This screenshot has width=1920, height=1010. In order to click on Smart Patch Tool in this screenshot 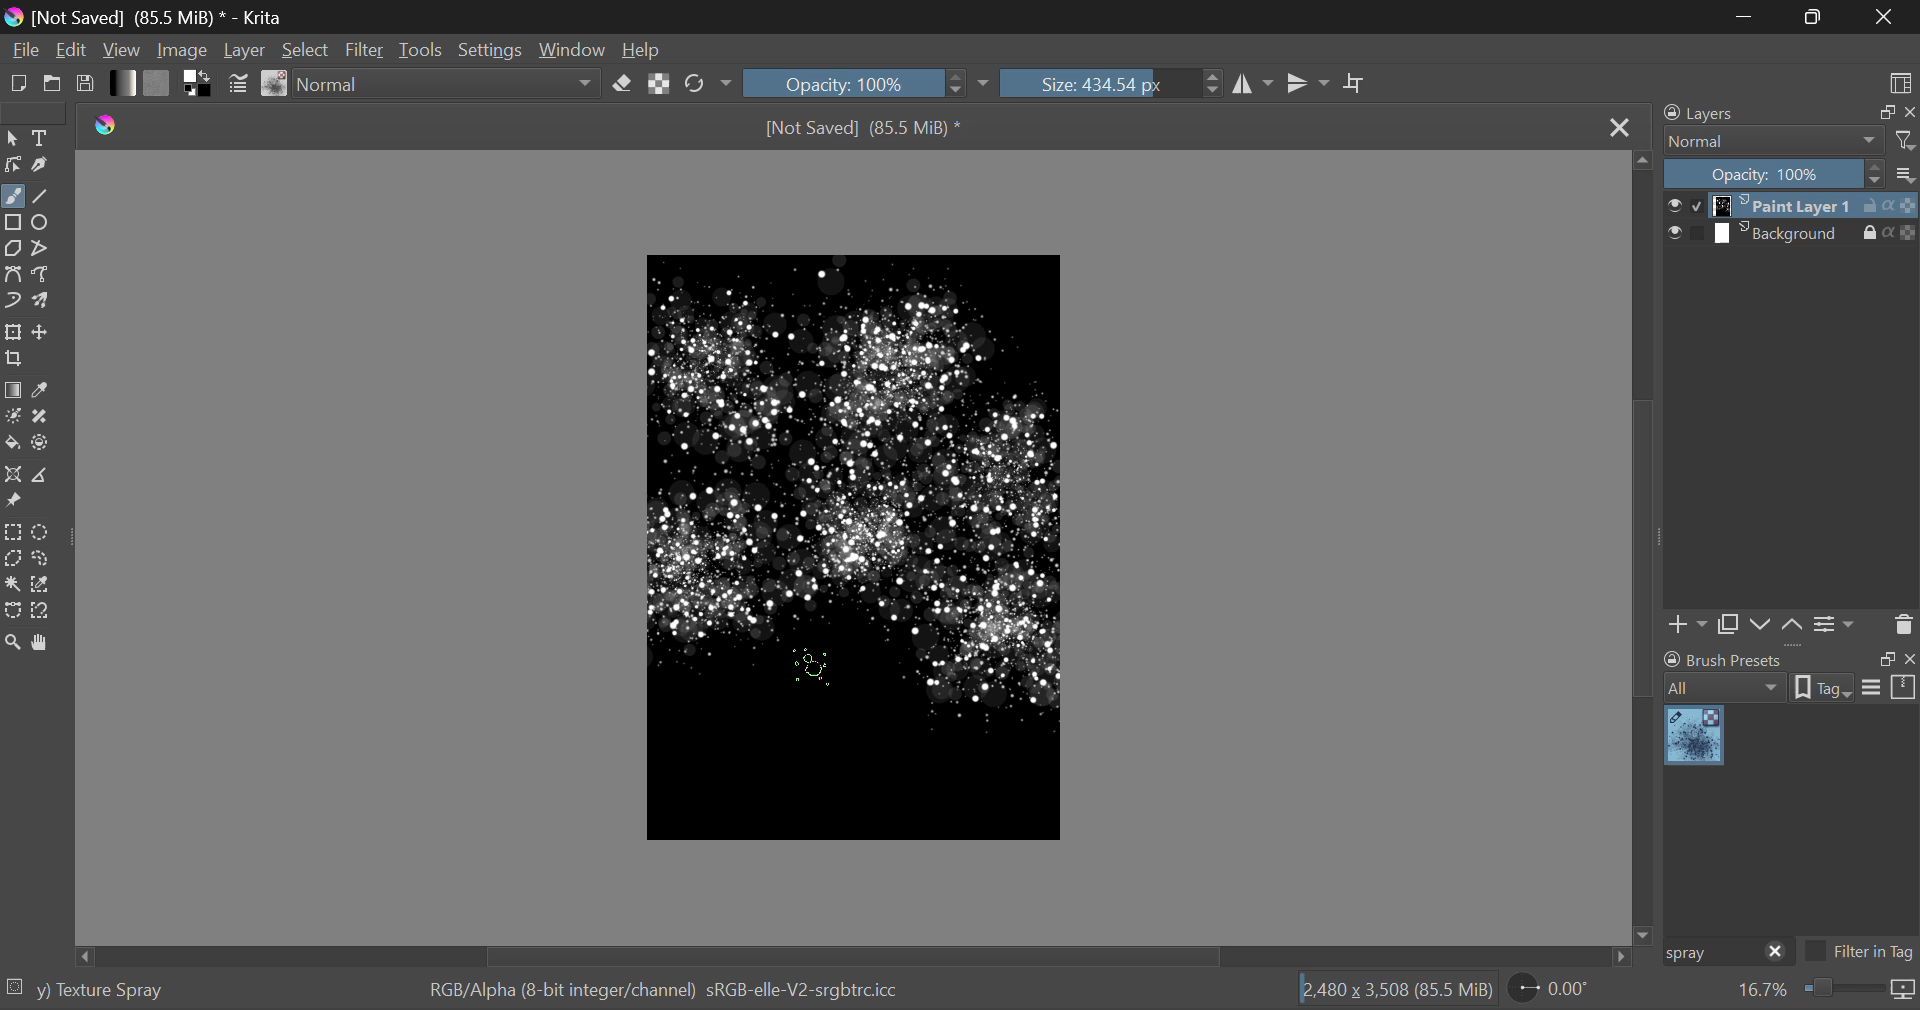, I will do `click(41, 421)`.